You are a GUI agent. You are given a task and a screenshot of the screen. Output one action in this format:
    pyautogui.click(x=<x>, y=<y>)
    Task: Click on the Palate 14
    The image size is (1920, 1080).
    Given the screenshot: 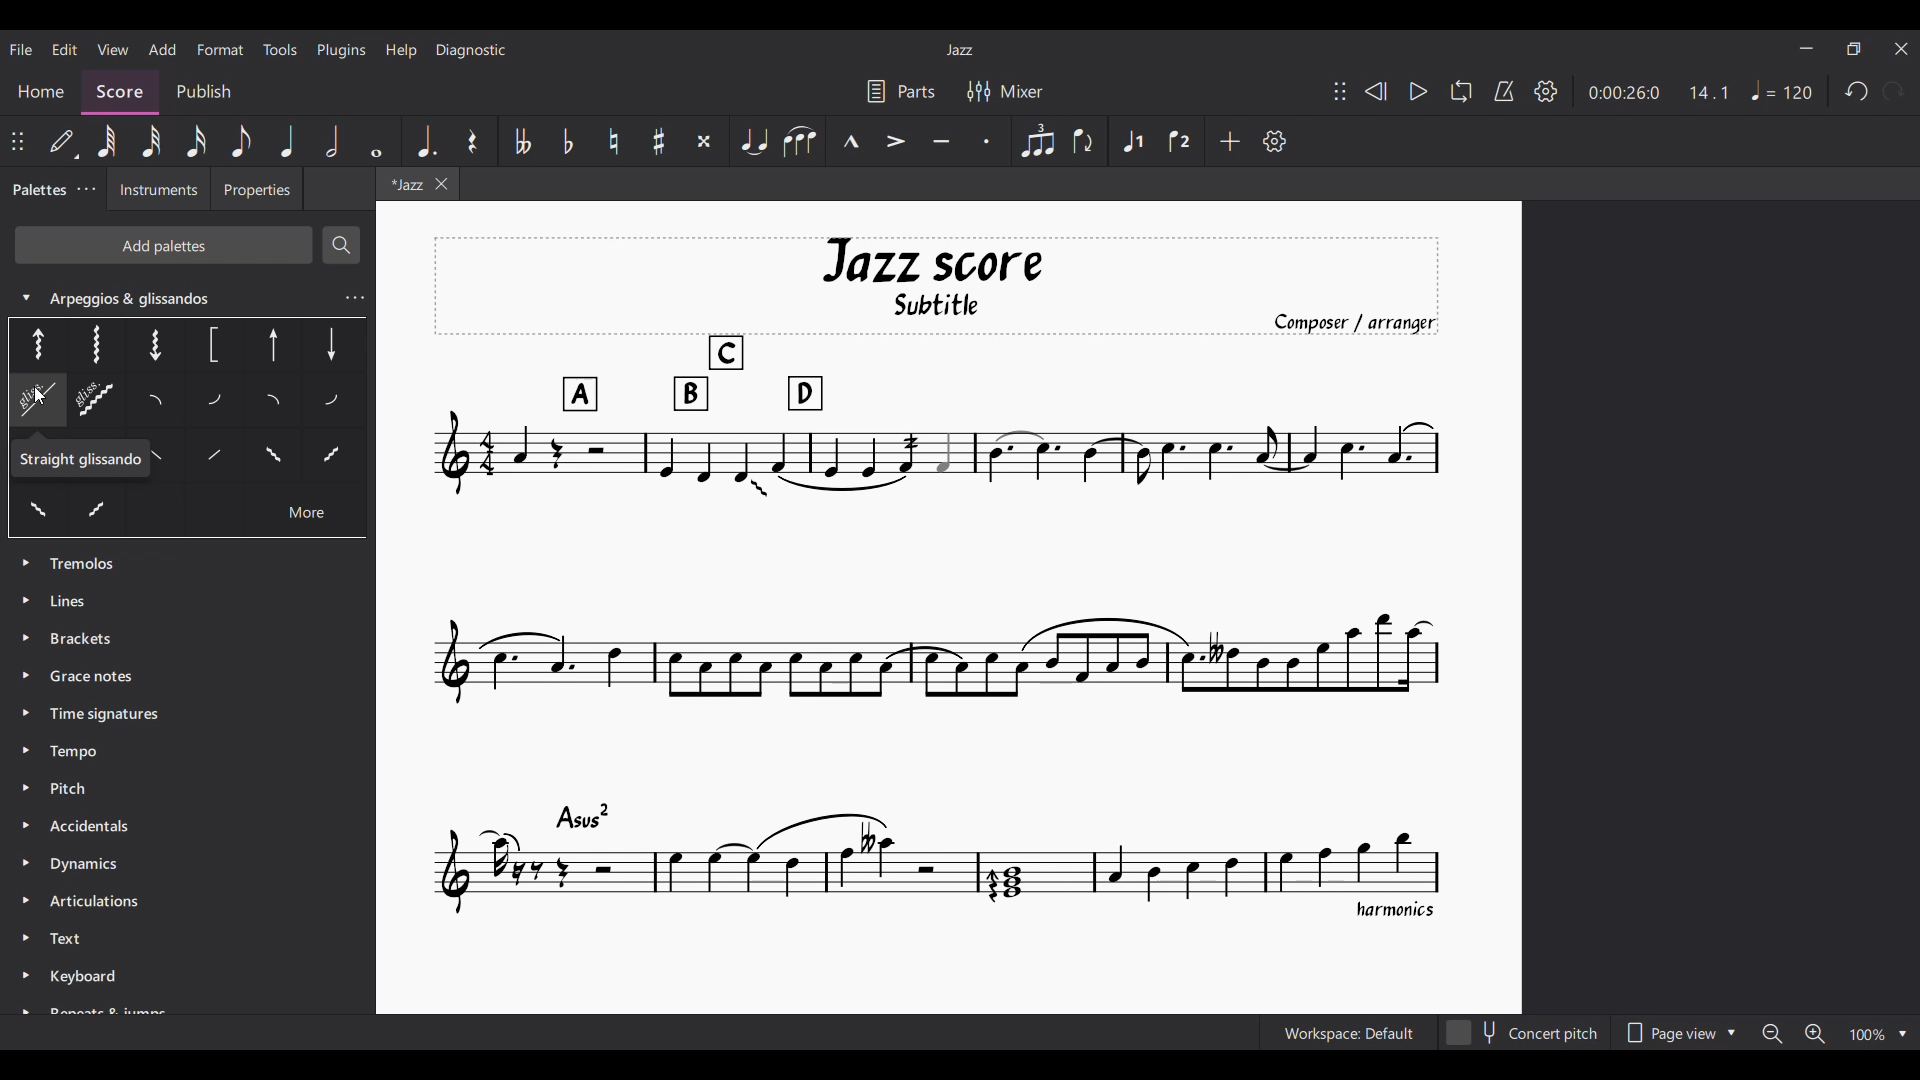 What is the action you would take?
    pyautogui.click(x=209, y=460)
    